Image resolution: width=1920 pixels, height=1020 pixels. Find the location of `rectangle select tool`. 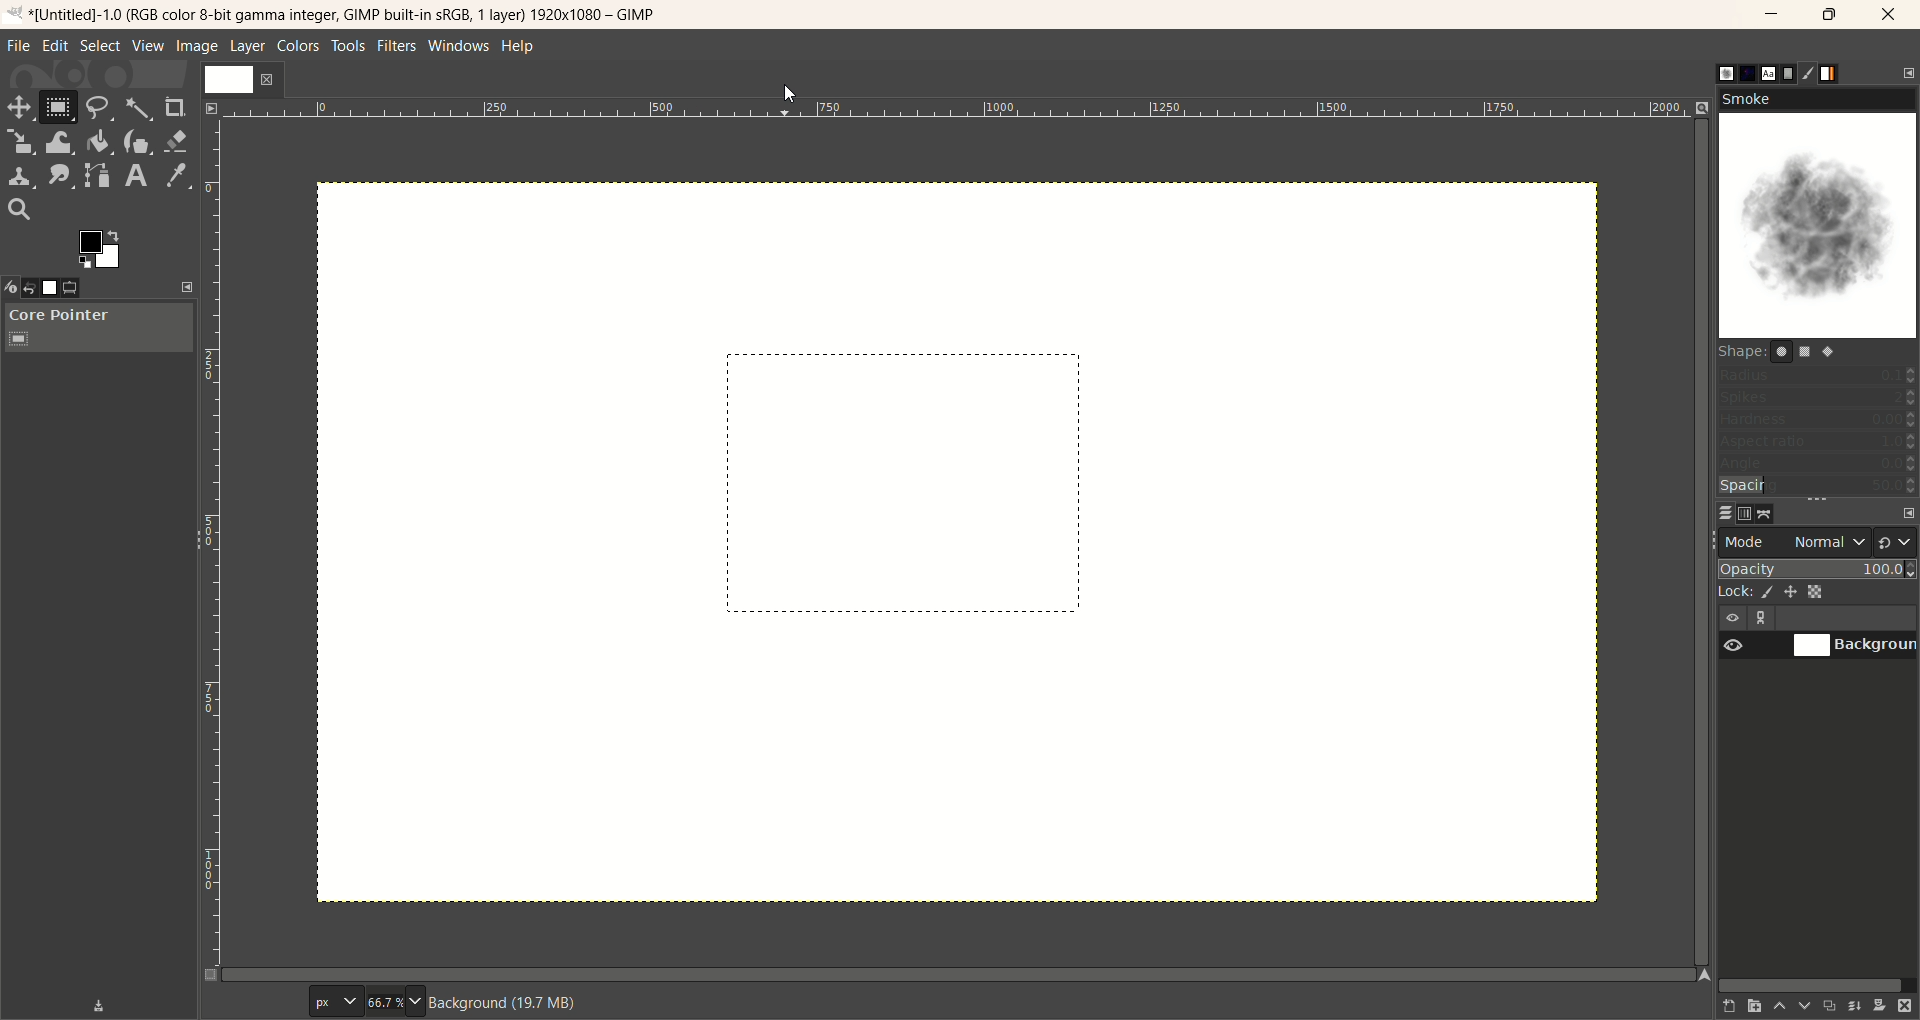

rectangle select tool is located at coordinates (58, 106).